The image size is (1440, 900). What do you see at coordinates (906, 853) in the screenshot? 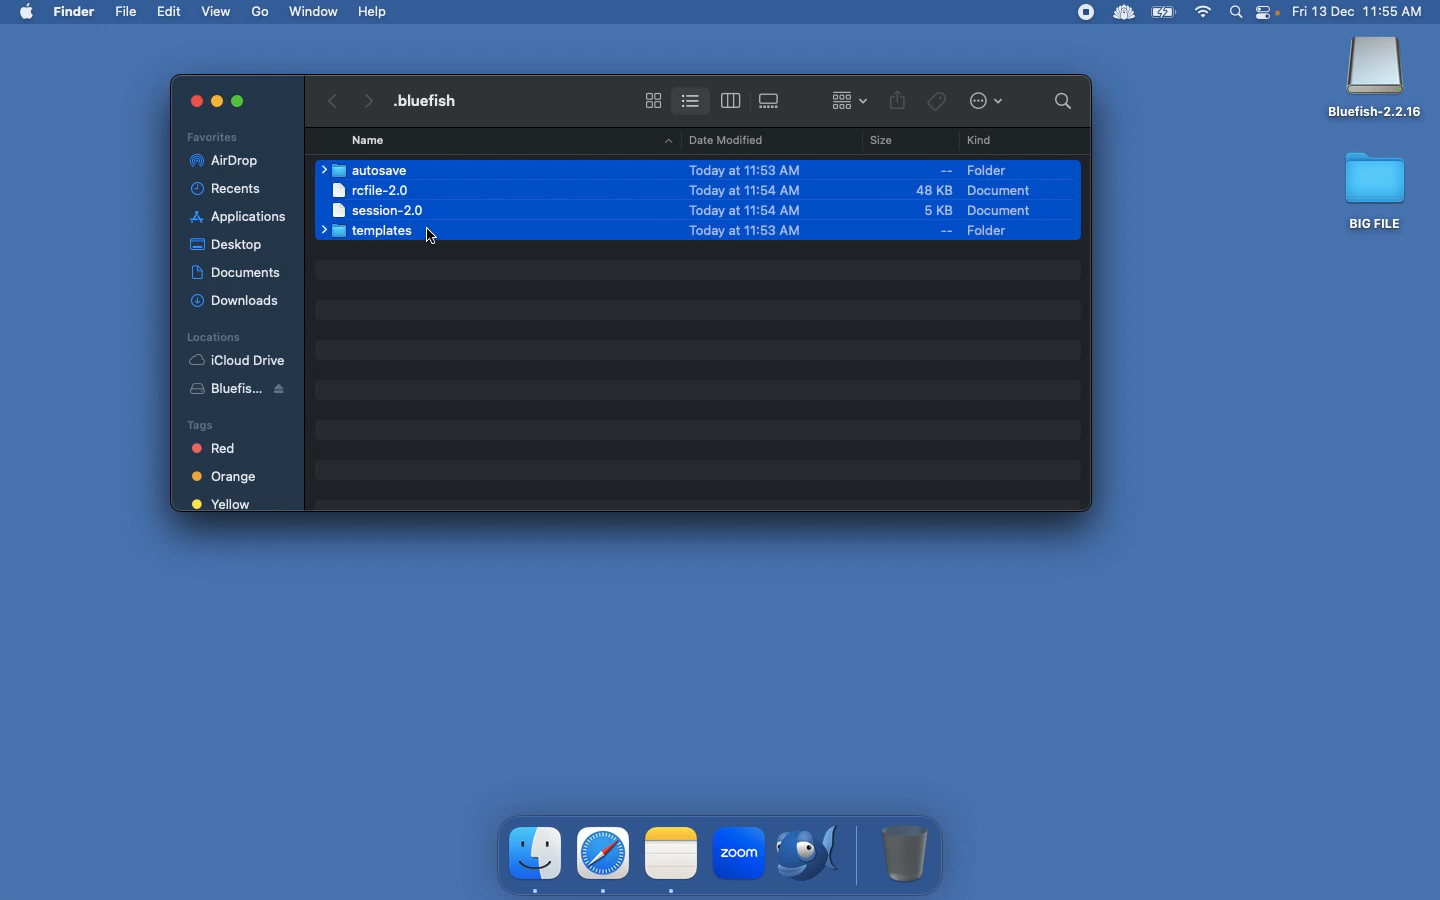
I see `Trash` at bounding box center [906, 853].